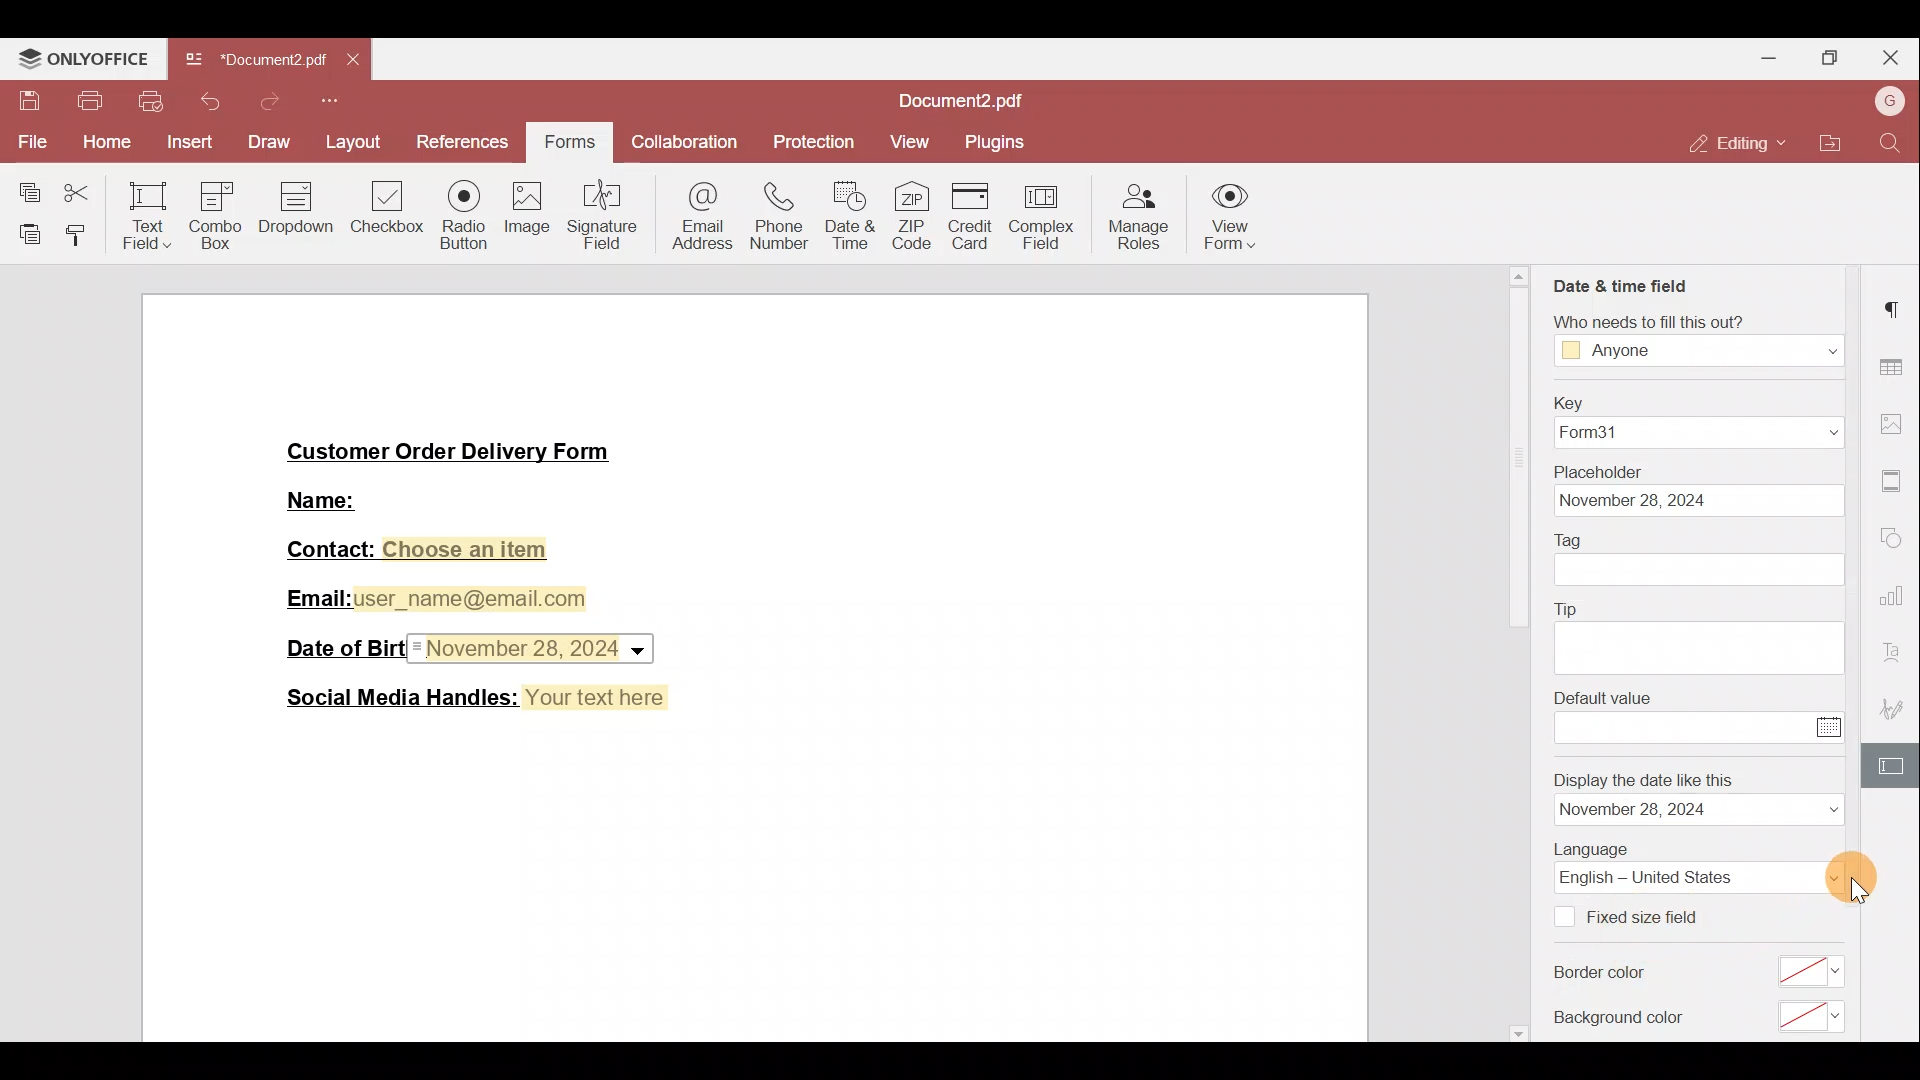 This screenshot has width=1920, height=1080. Describe the element at coordinates (28, 140) in the screenshot. I see `File` at that location.